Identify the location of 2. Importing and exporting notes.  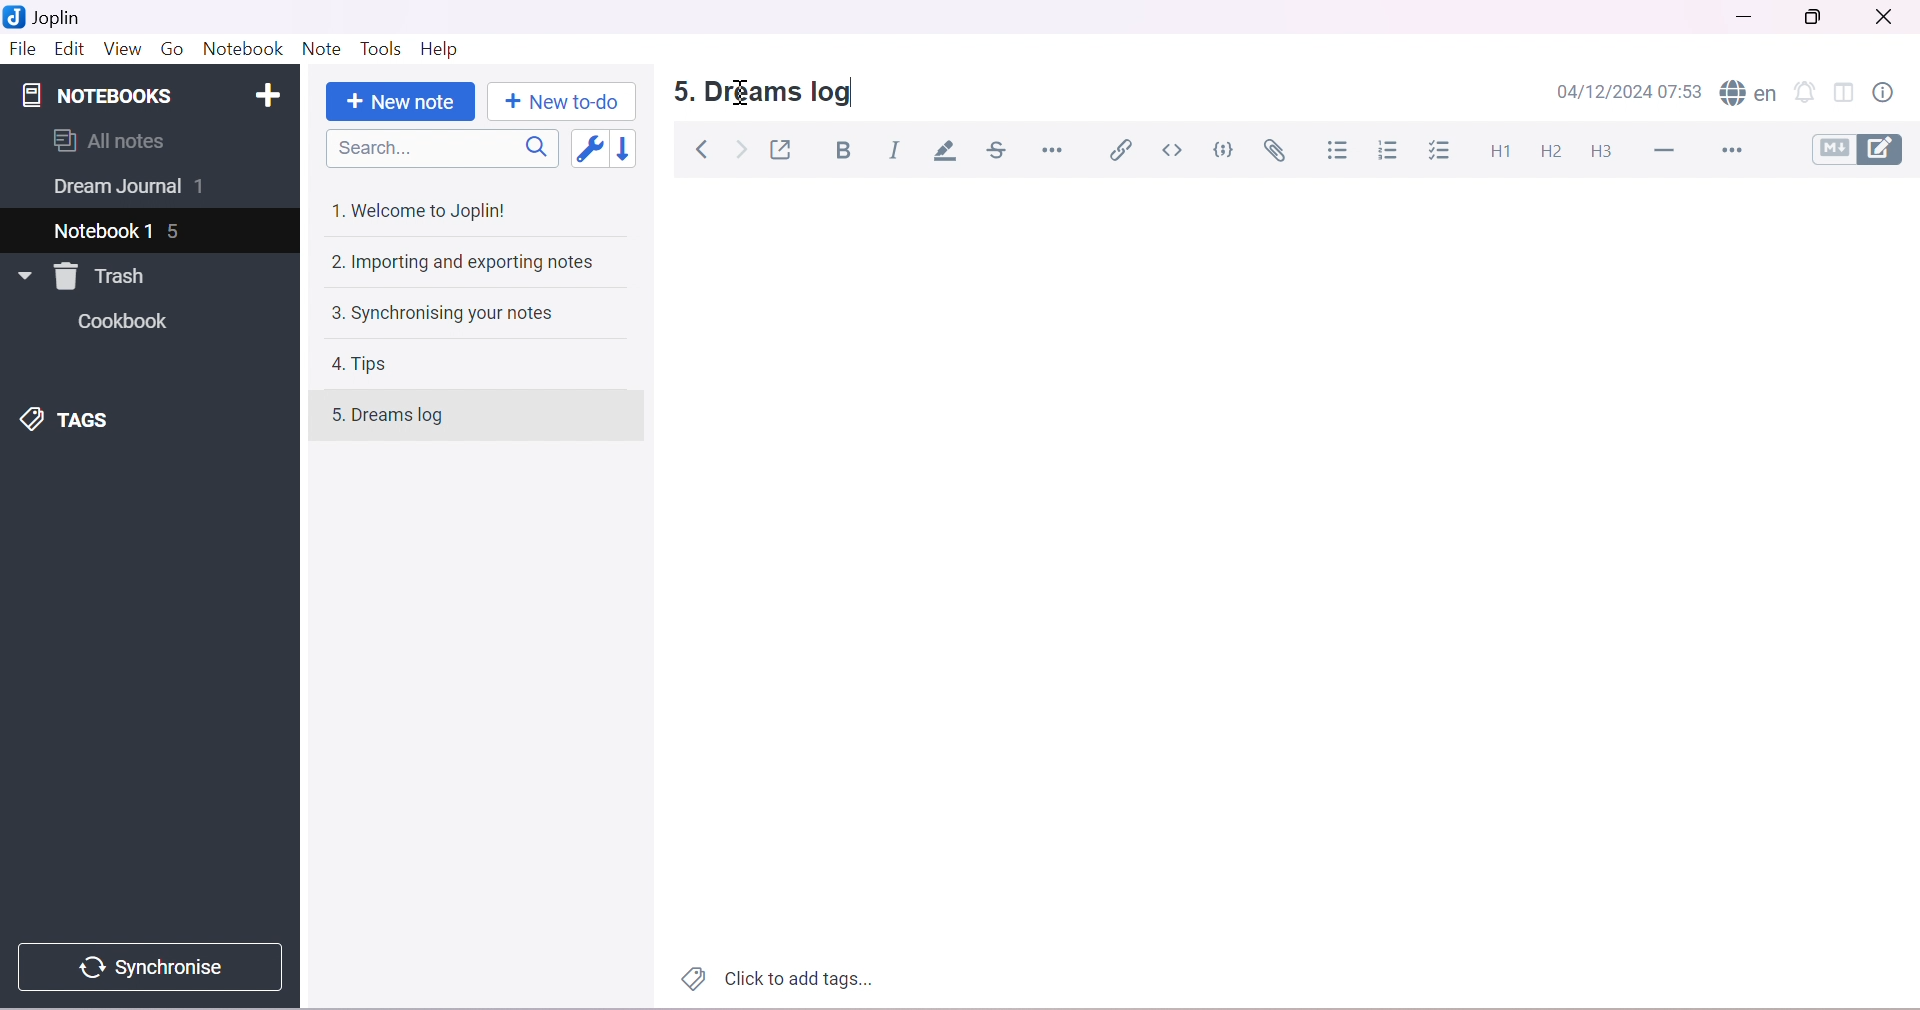
(466, 264).